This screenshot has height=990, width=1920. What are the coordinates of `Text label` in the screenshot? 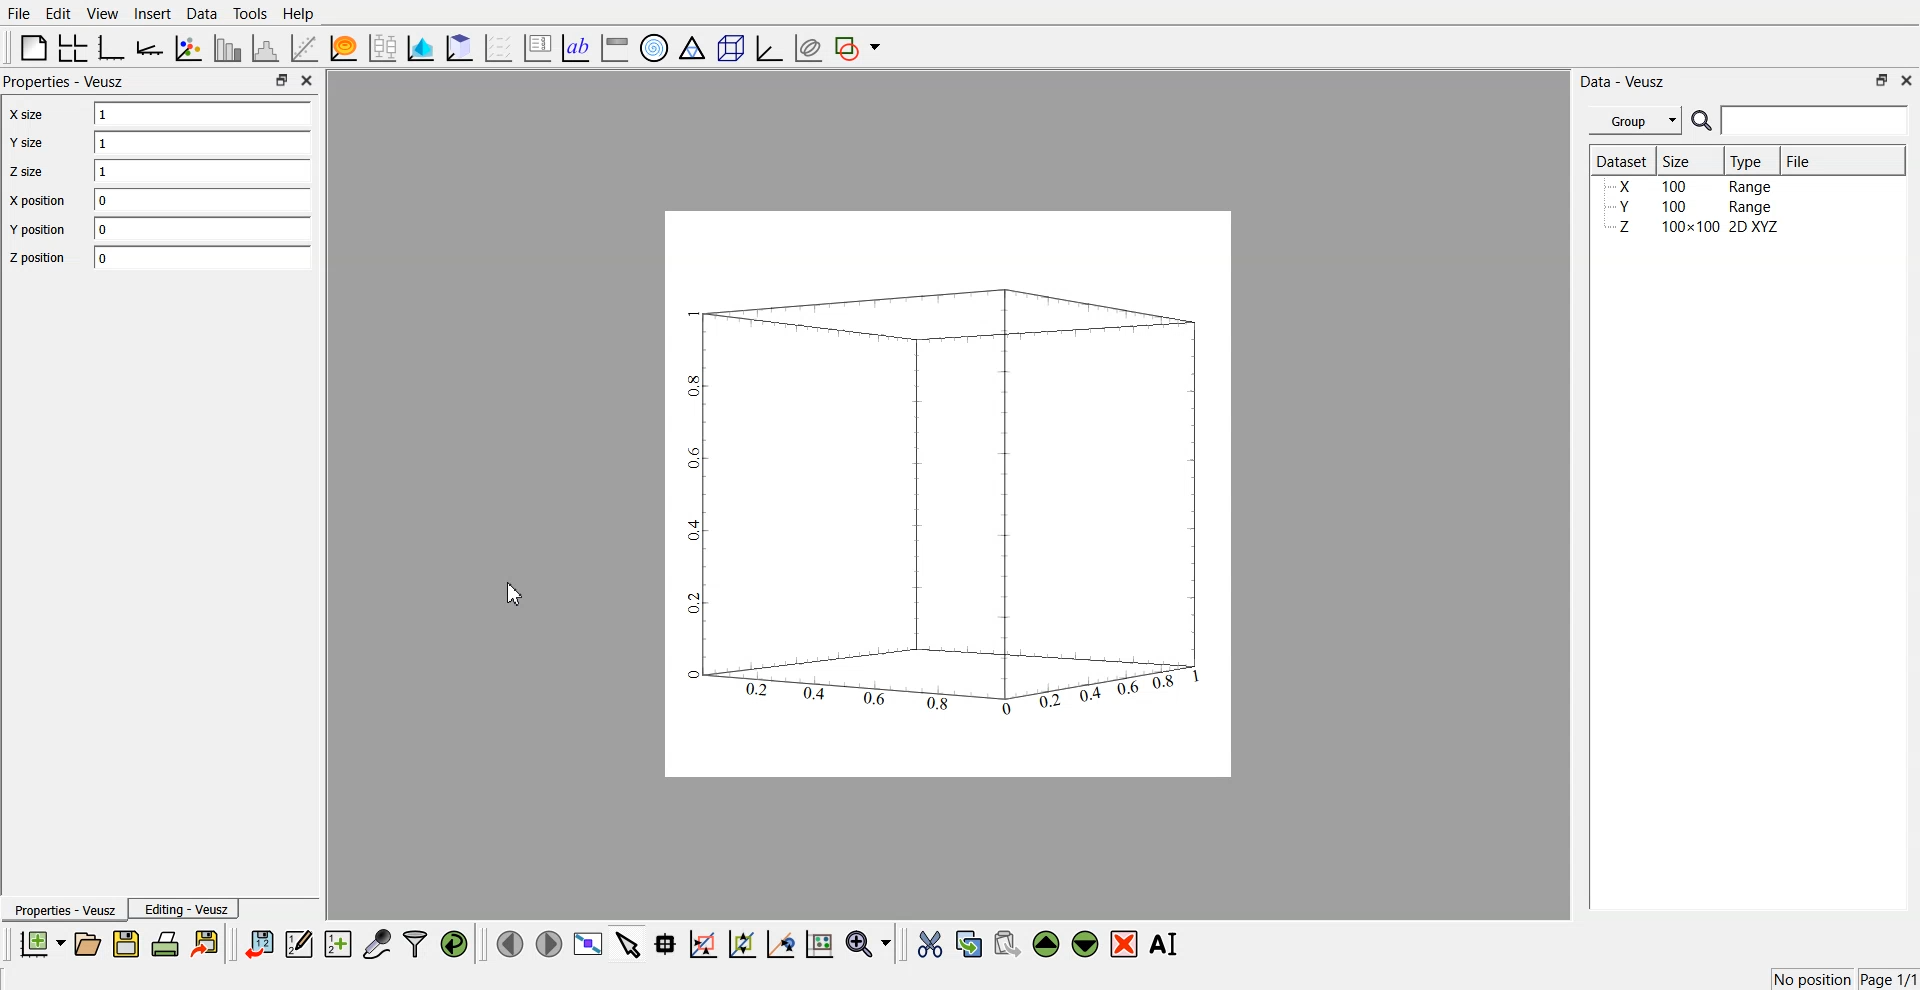 It's located at (575, 48).